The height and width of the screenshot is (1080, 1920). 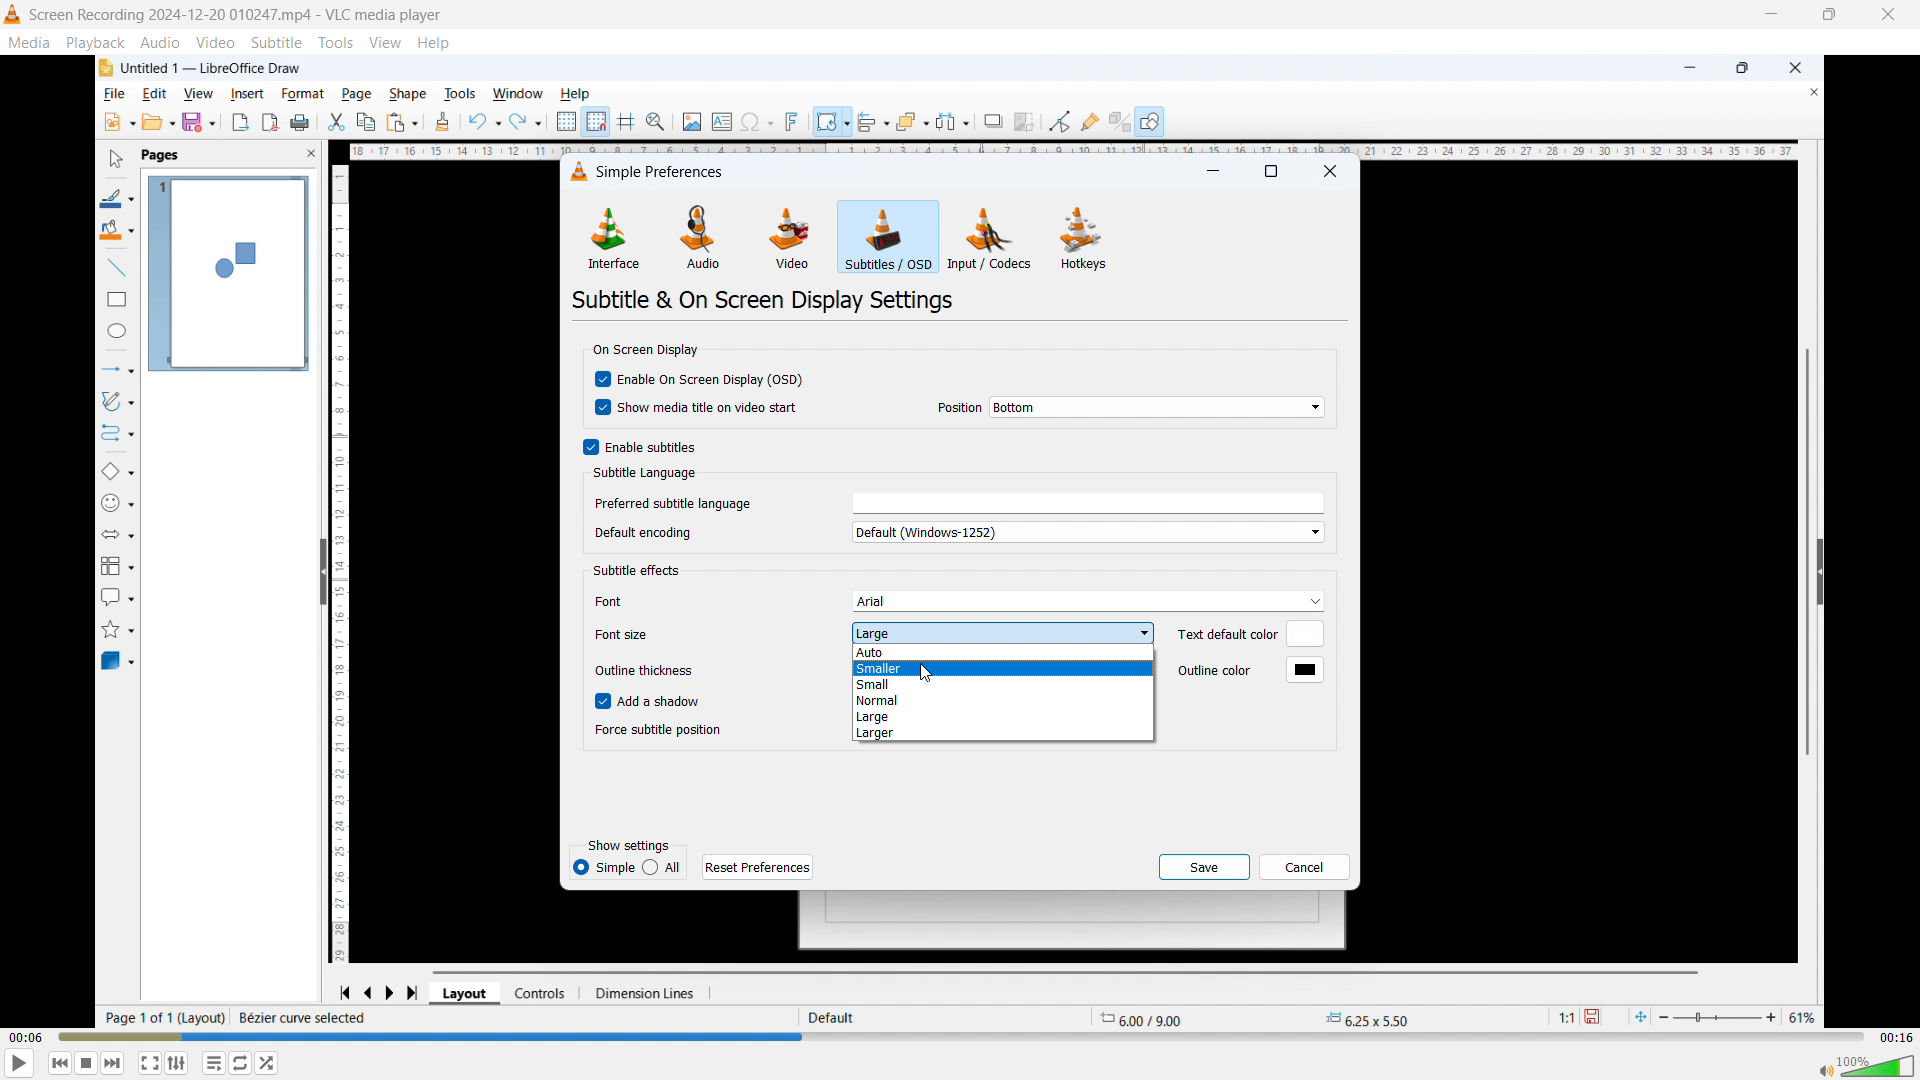 What do you see at coordinates (609, 602) in the screenshot?
I see `Font` at bounding box center [609, 602].